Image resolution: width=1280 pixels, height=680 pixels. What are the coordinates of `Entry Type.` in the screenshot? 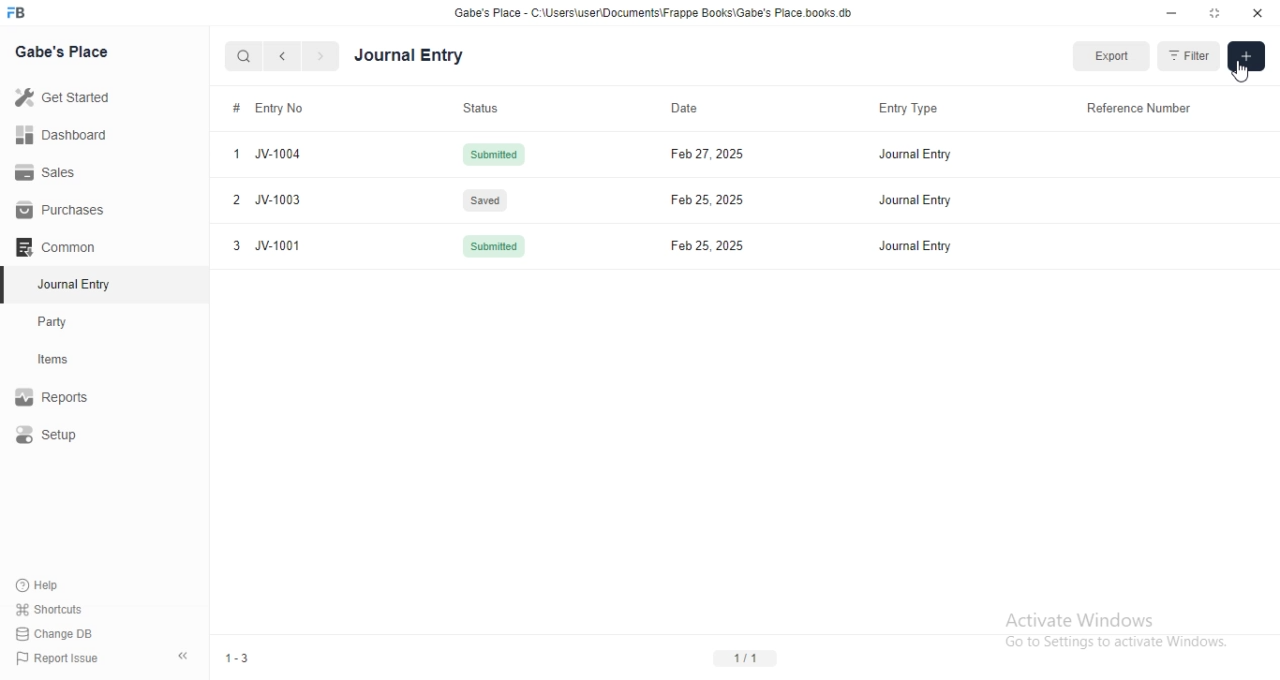 It's located at (908, 110).